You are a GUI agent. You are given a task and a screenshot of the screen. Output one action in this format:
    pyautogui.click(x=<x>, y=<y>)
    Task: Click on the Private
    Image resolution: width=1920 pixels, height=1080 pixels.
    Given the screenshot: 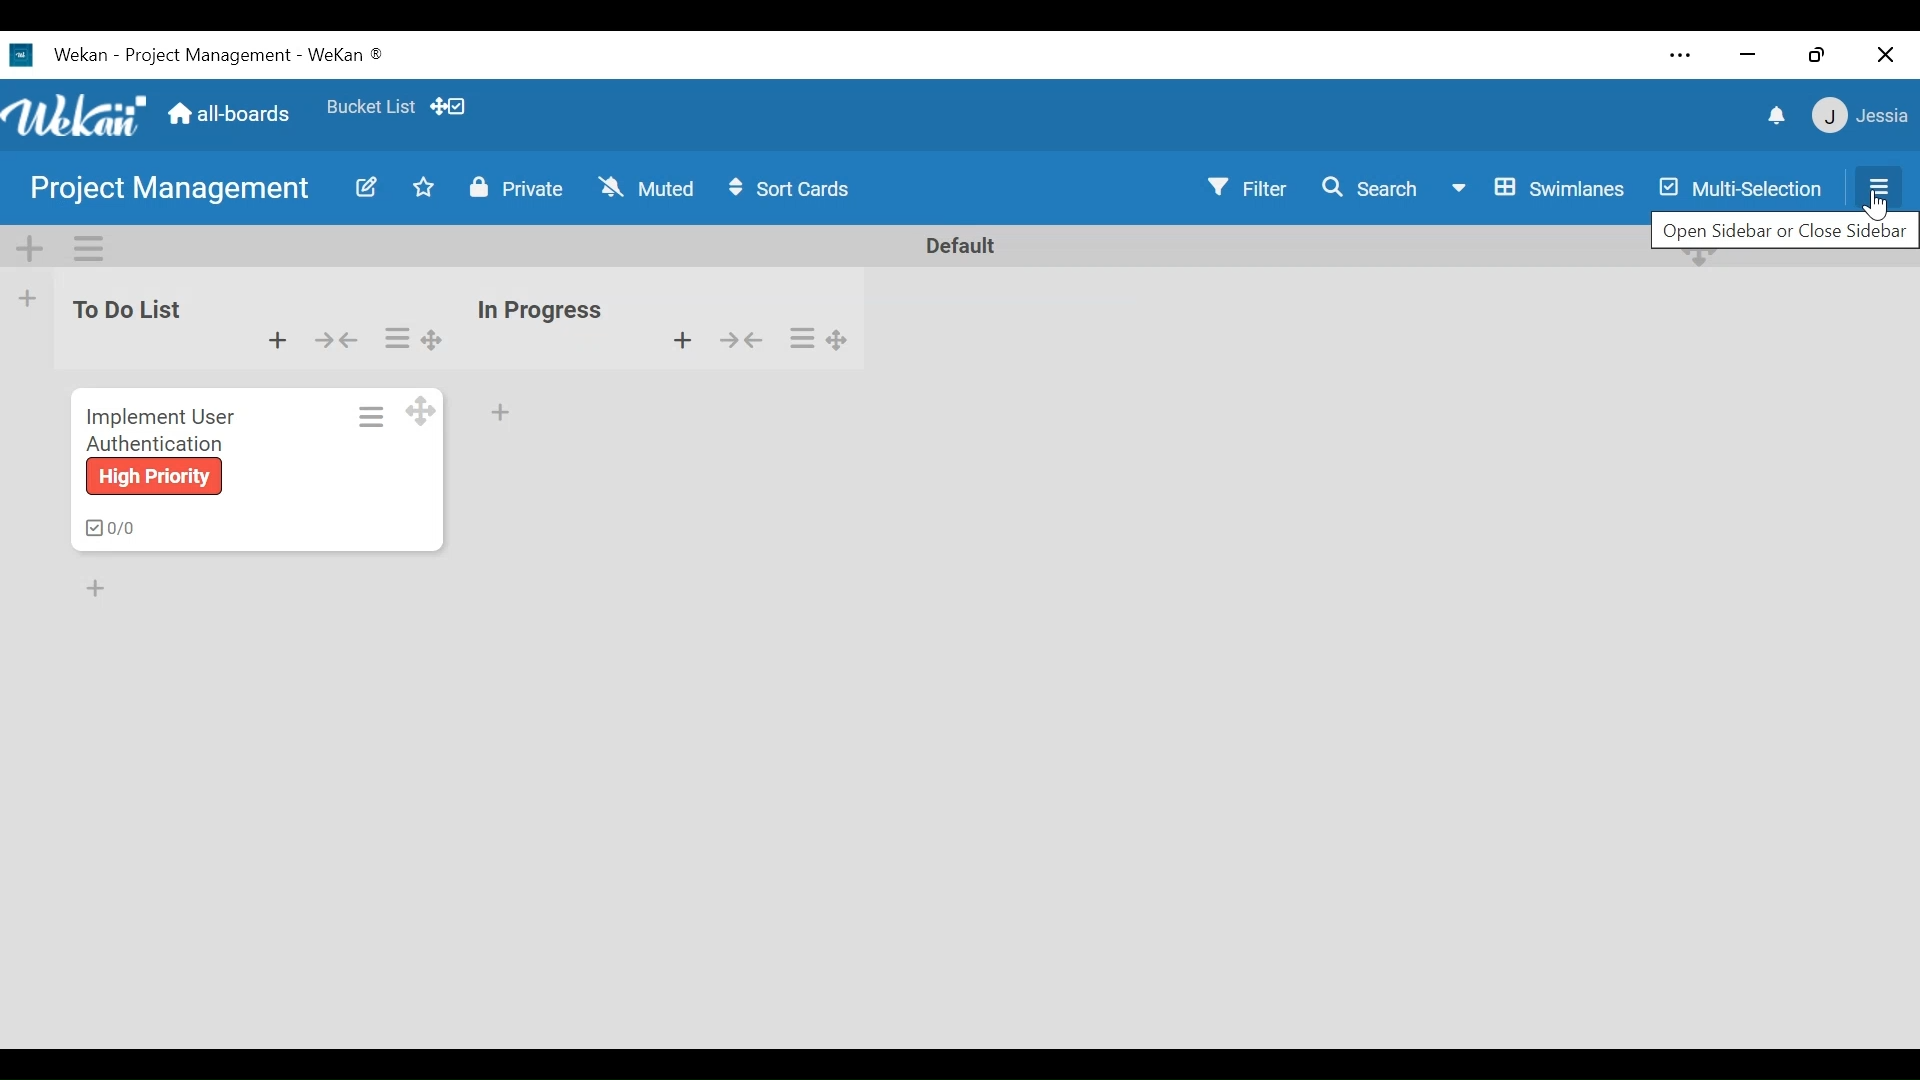 What is the action you would take?
    pyautogui.click(x=514, y=186)
    